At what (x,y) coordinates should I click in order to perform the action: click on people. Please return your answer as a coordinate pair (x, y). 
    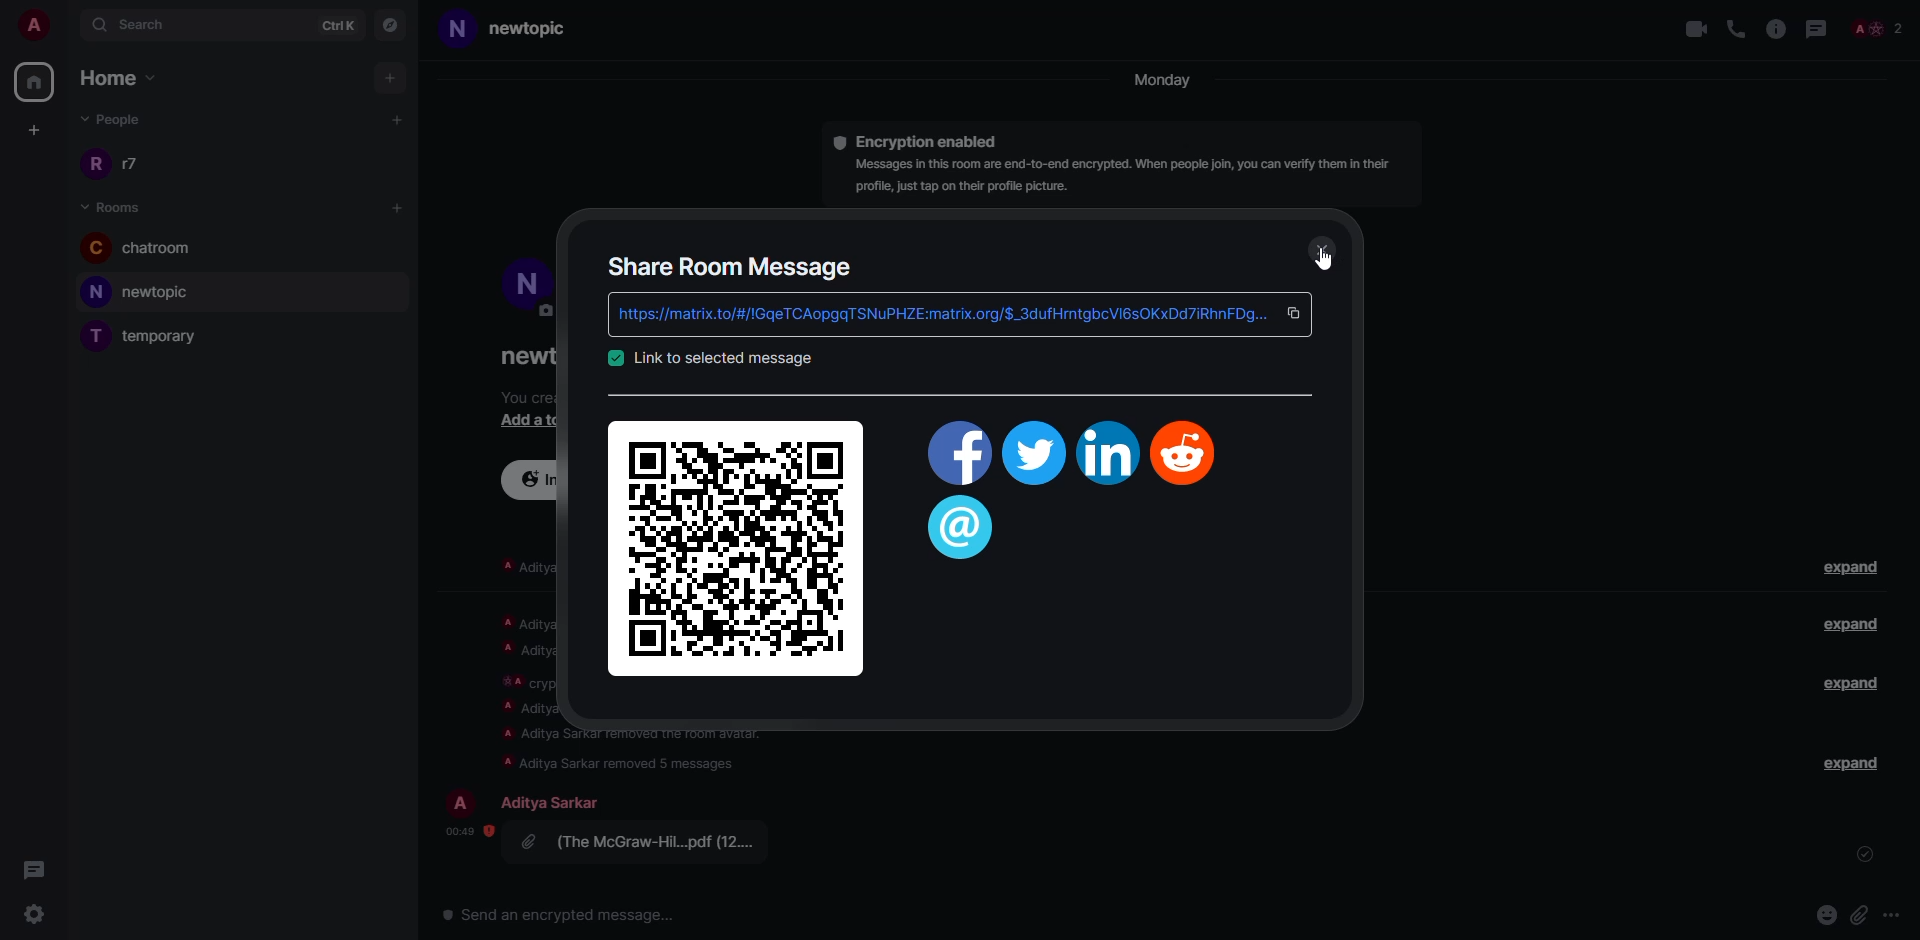
    Looking at the image, I should click on (555, 802).